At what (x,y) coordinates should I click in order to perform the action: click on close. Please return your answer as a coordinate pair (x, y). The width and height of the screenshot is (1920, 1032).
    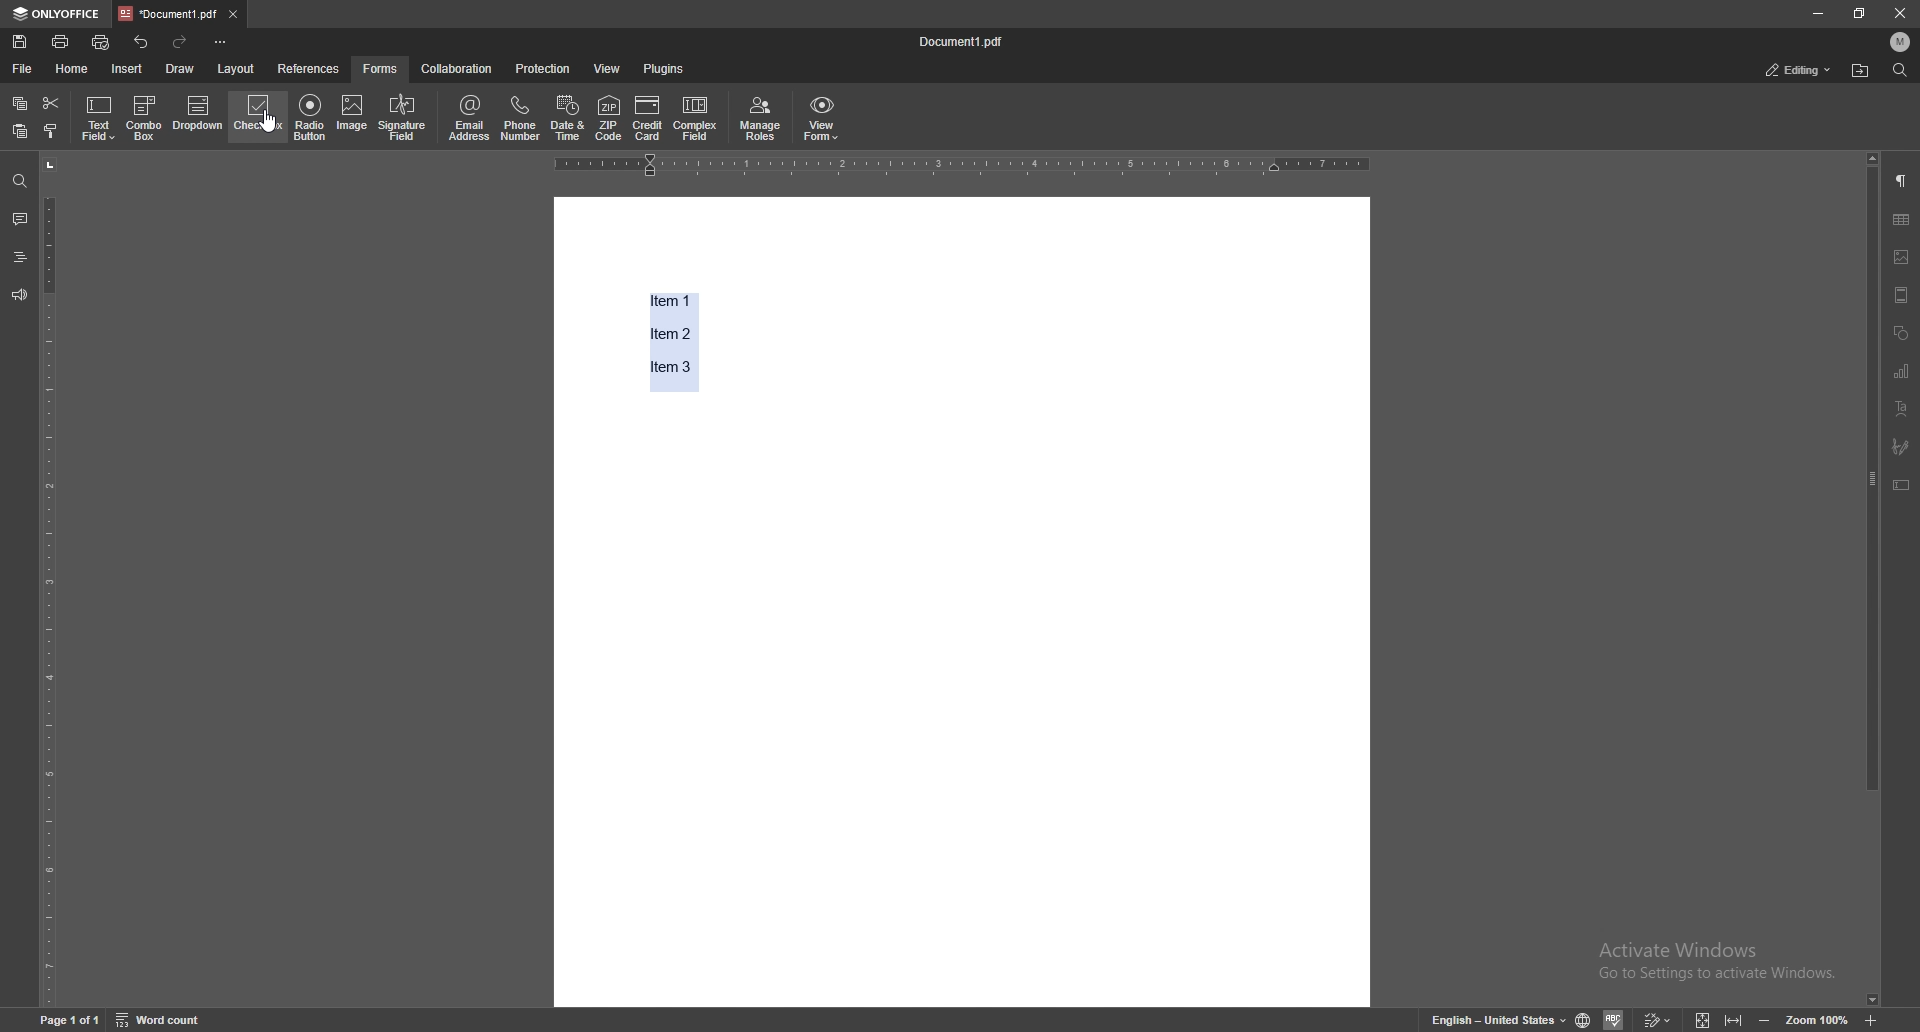
    Looking at the image, I should click on (1898, 13).